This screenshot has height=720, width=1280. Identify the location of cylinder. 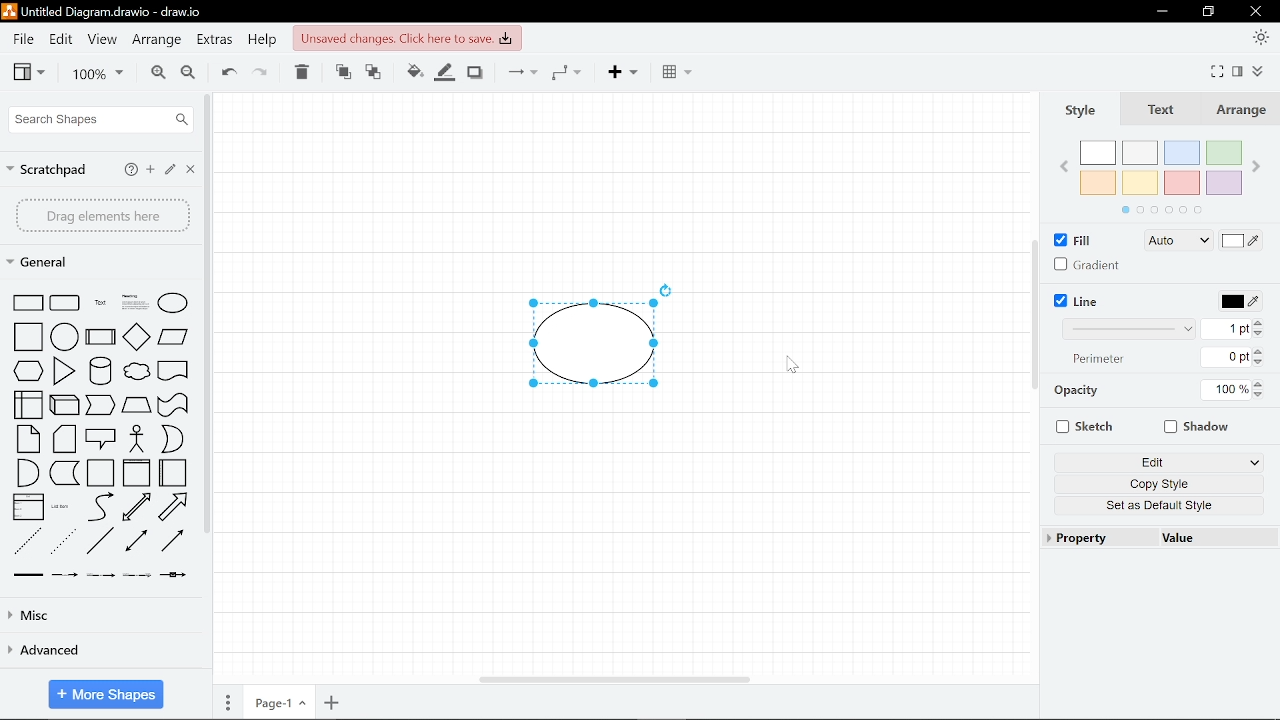
(99, 370).